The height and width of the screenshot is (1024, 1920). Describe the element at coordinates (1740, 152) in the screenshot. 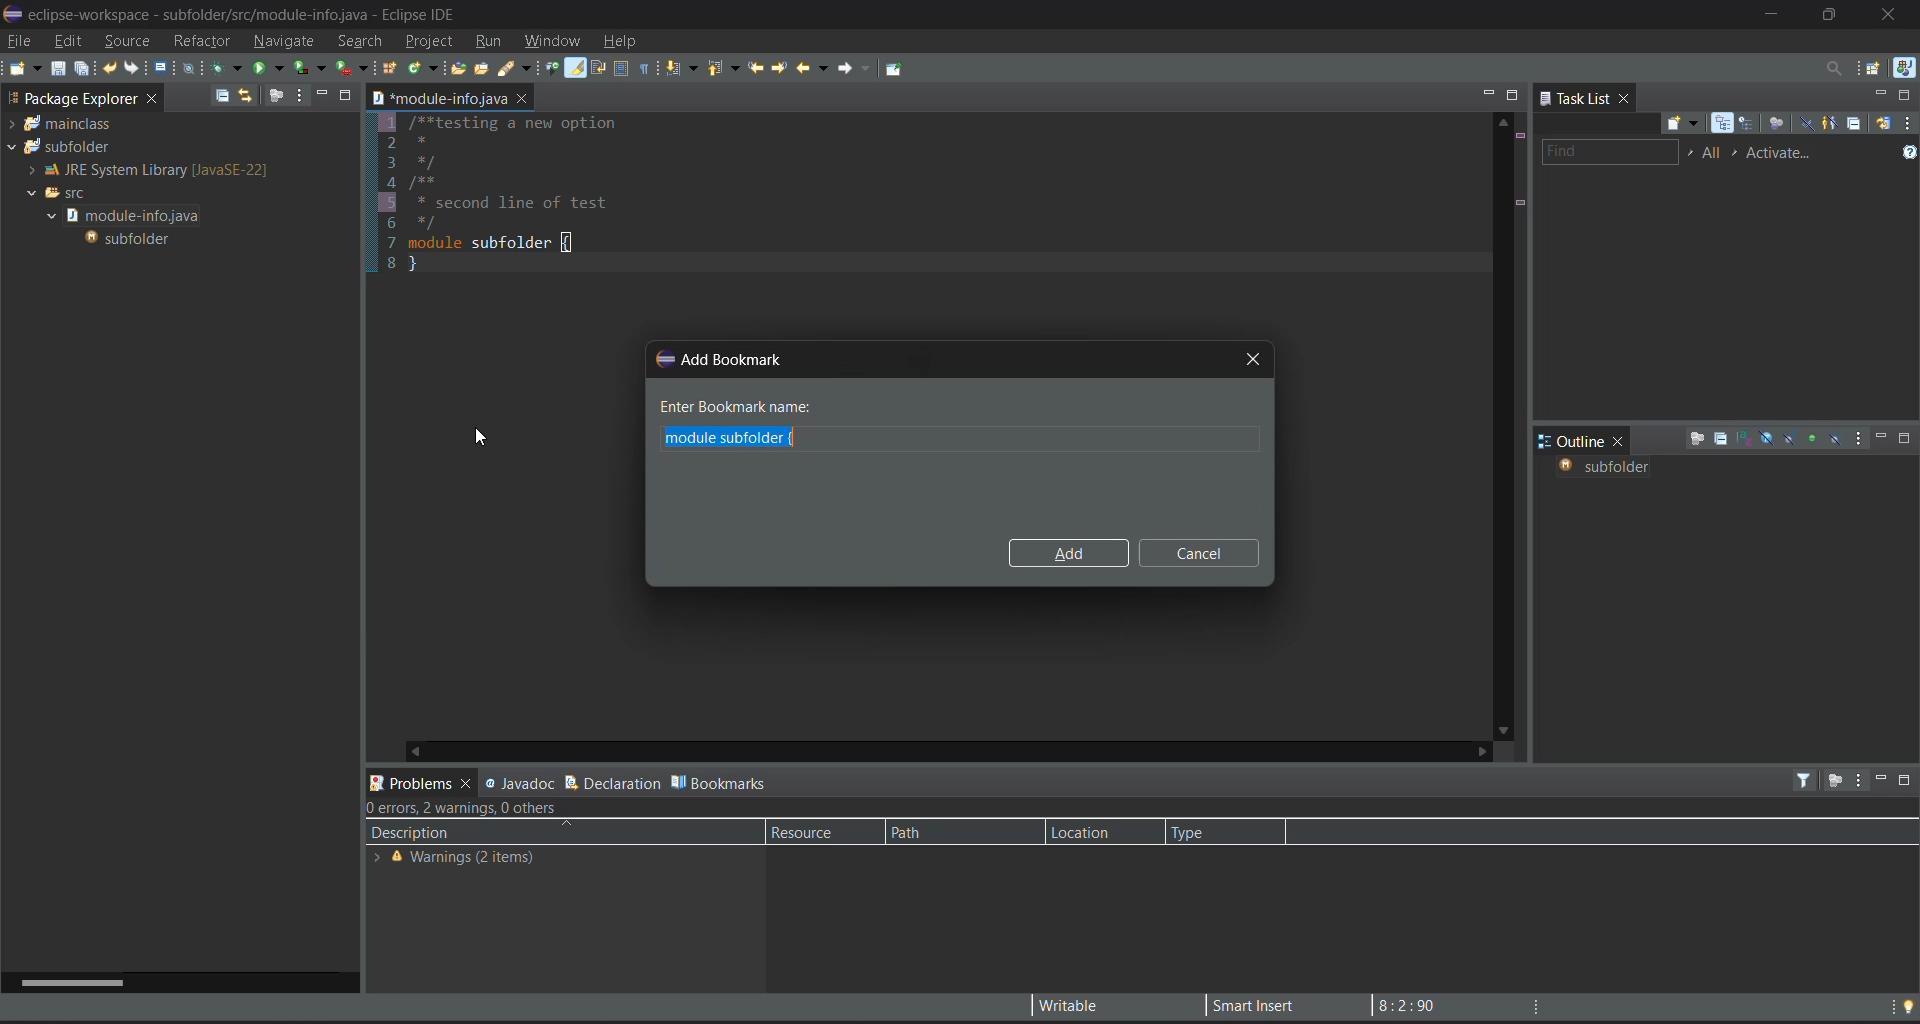

I see `select active task` at that location.